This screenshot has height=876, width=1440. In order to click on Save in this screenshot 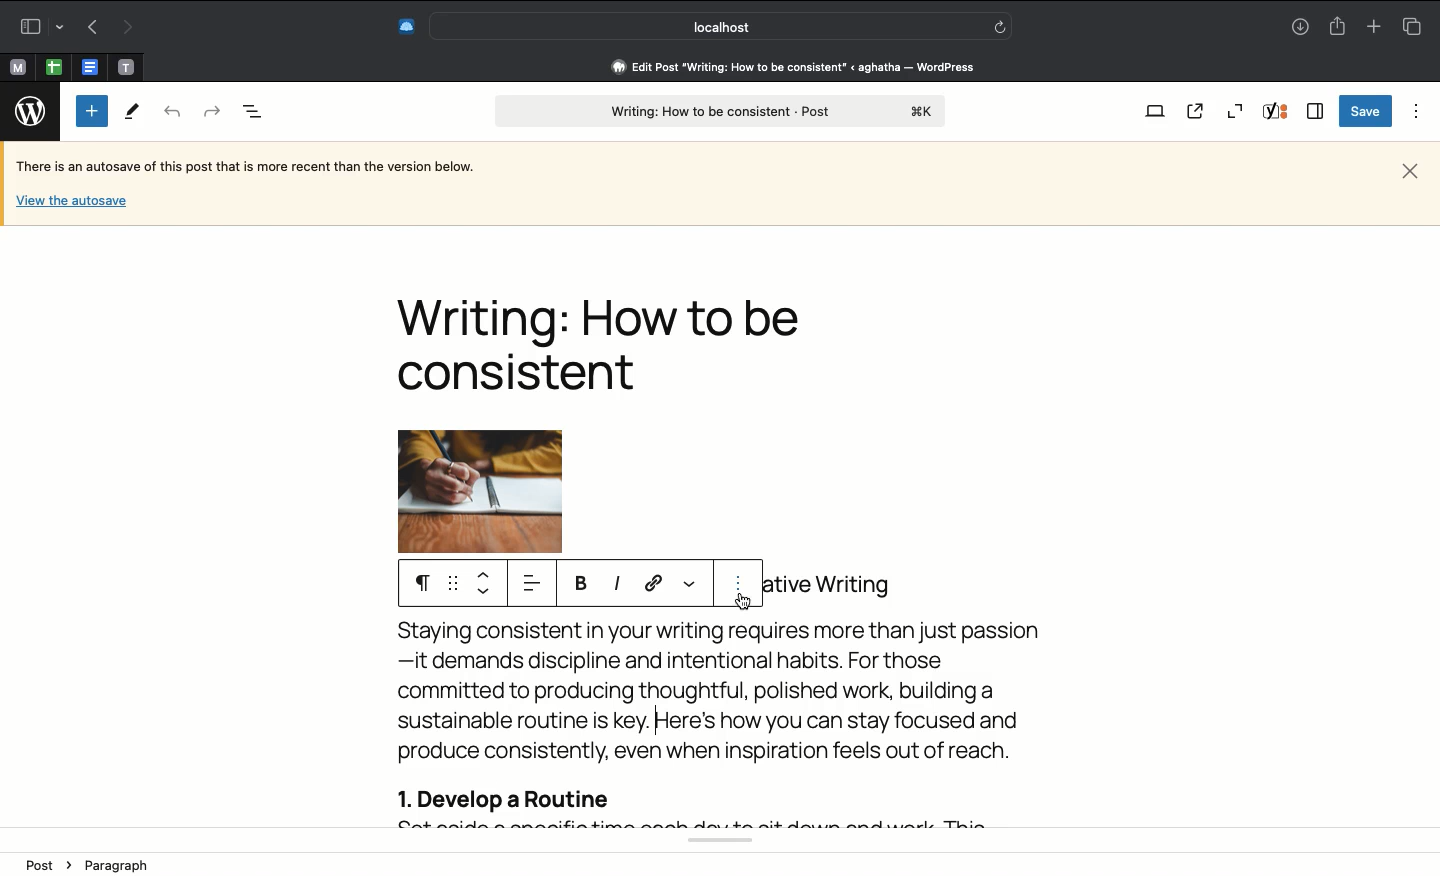, I will do `click(1363, 112)`.